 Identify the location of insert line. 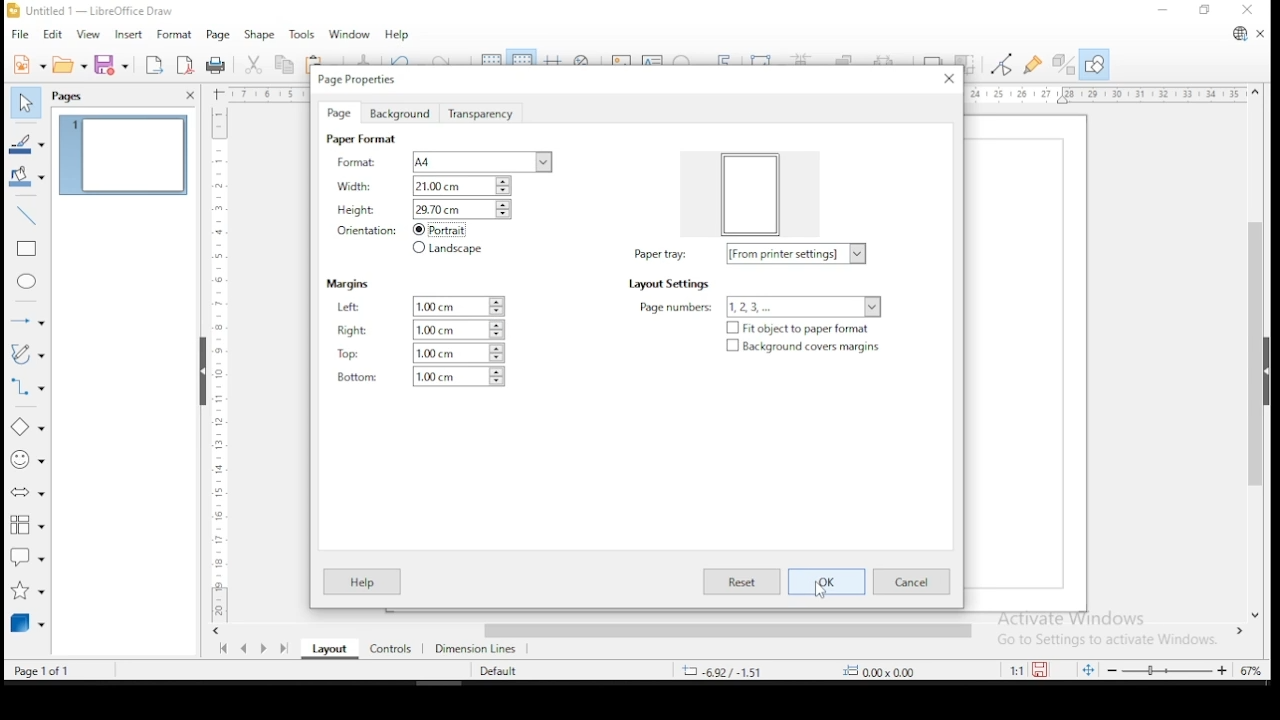
(28, 216).